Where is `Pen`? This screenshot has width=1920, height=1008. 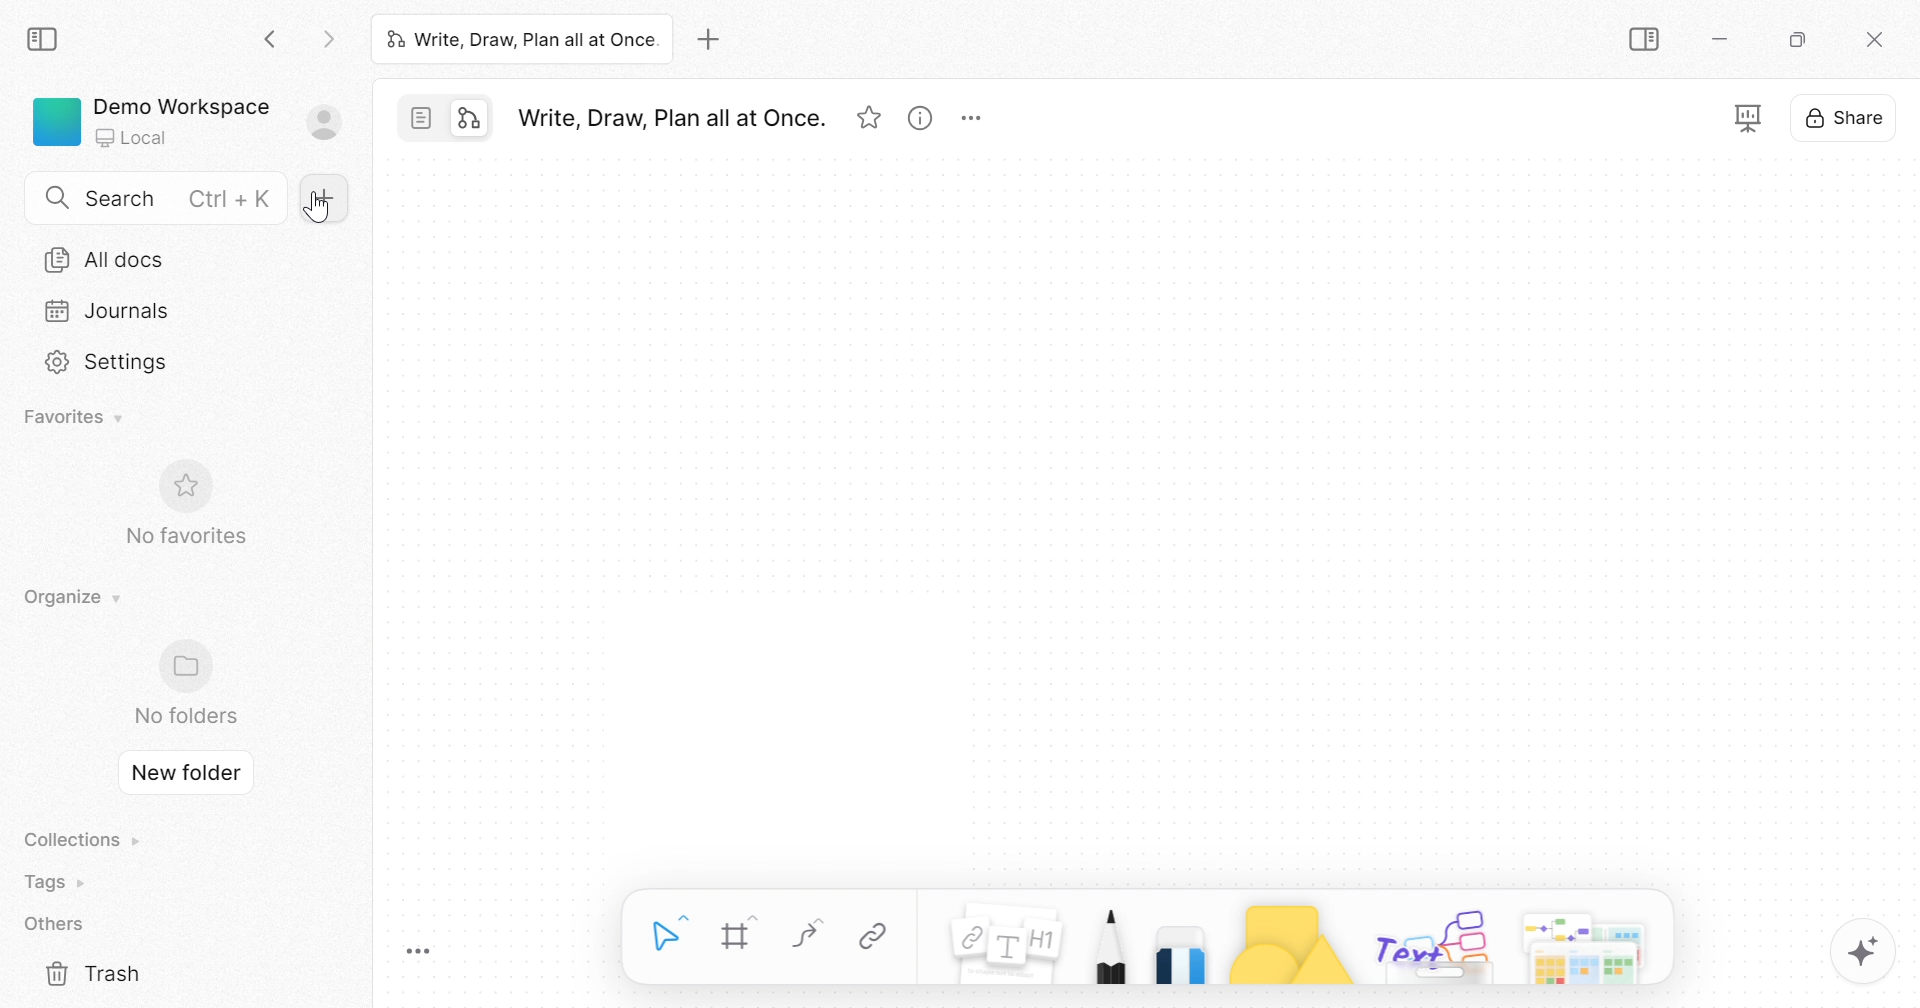 Pen is located at coordinates (1110, 939).